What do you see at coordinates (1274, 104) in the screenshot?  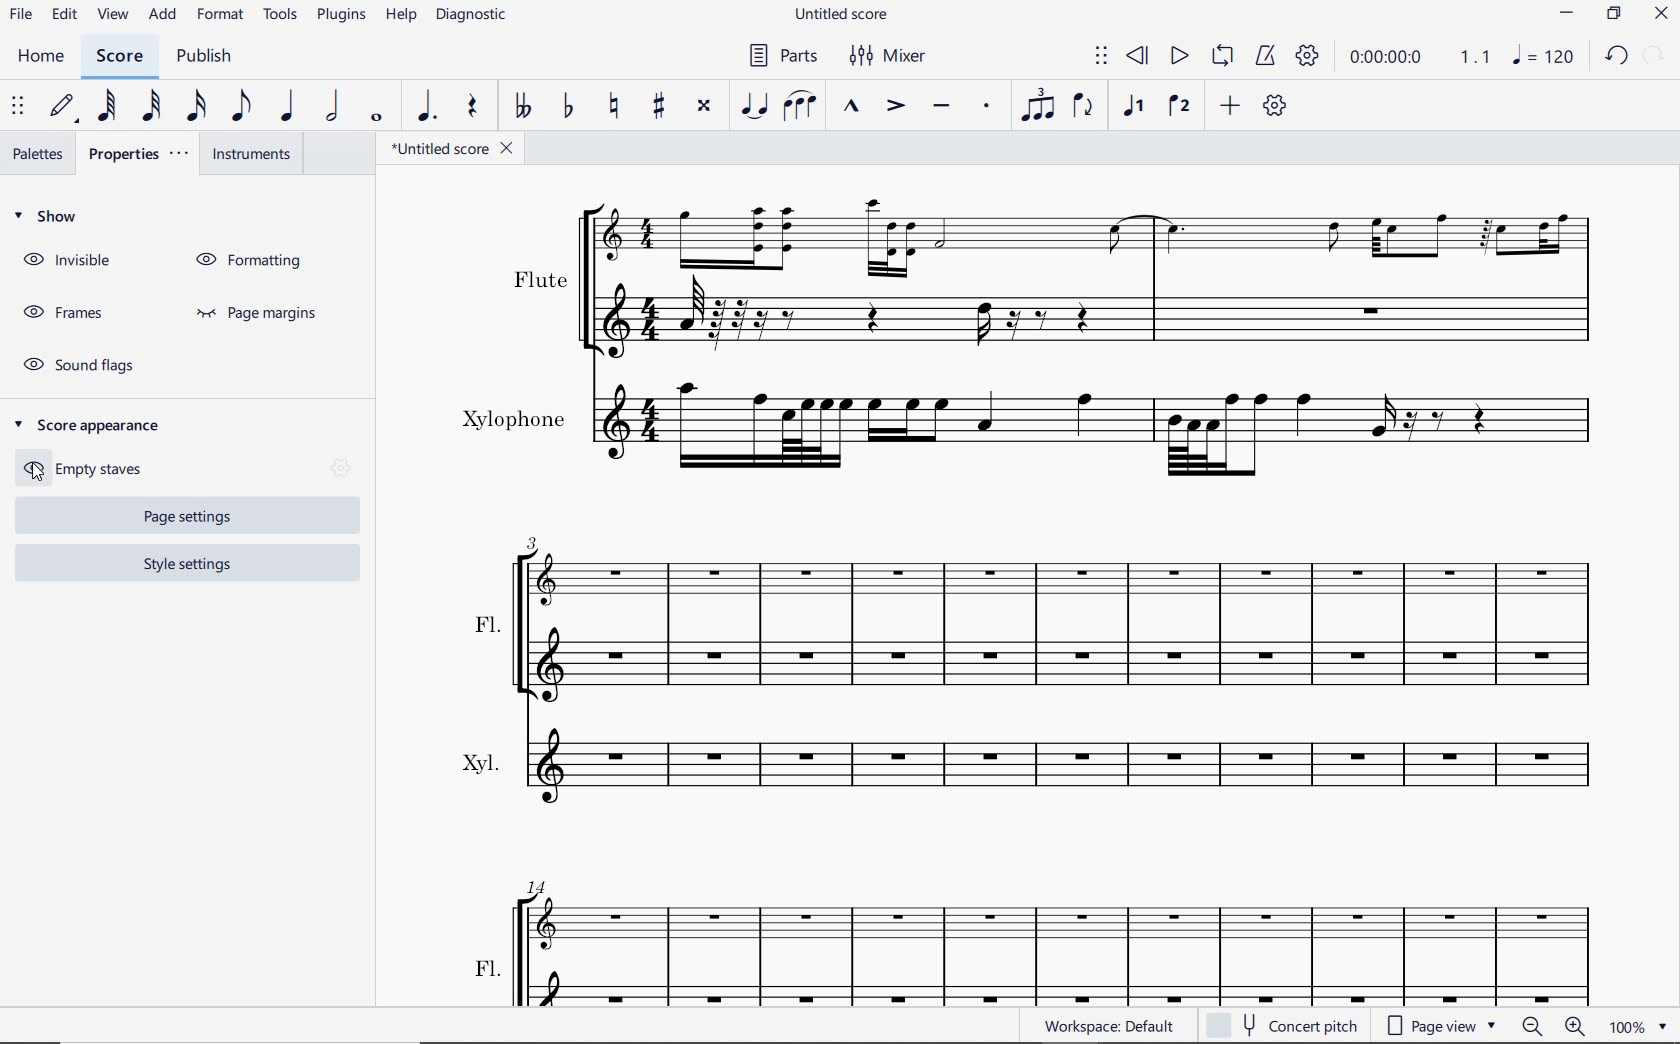 I see `CUSTOMIZE TOOLBAR` at bounding box center [1274, 104].